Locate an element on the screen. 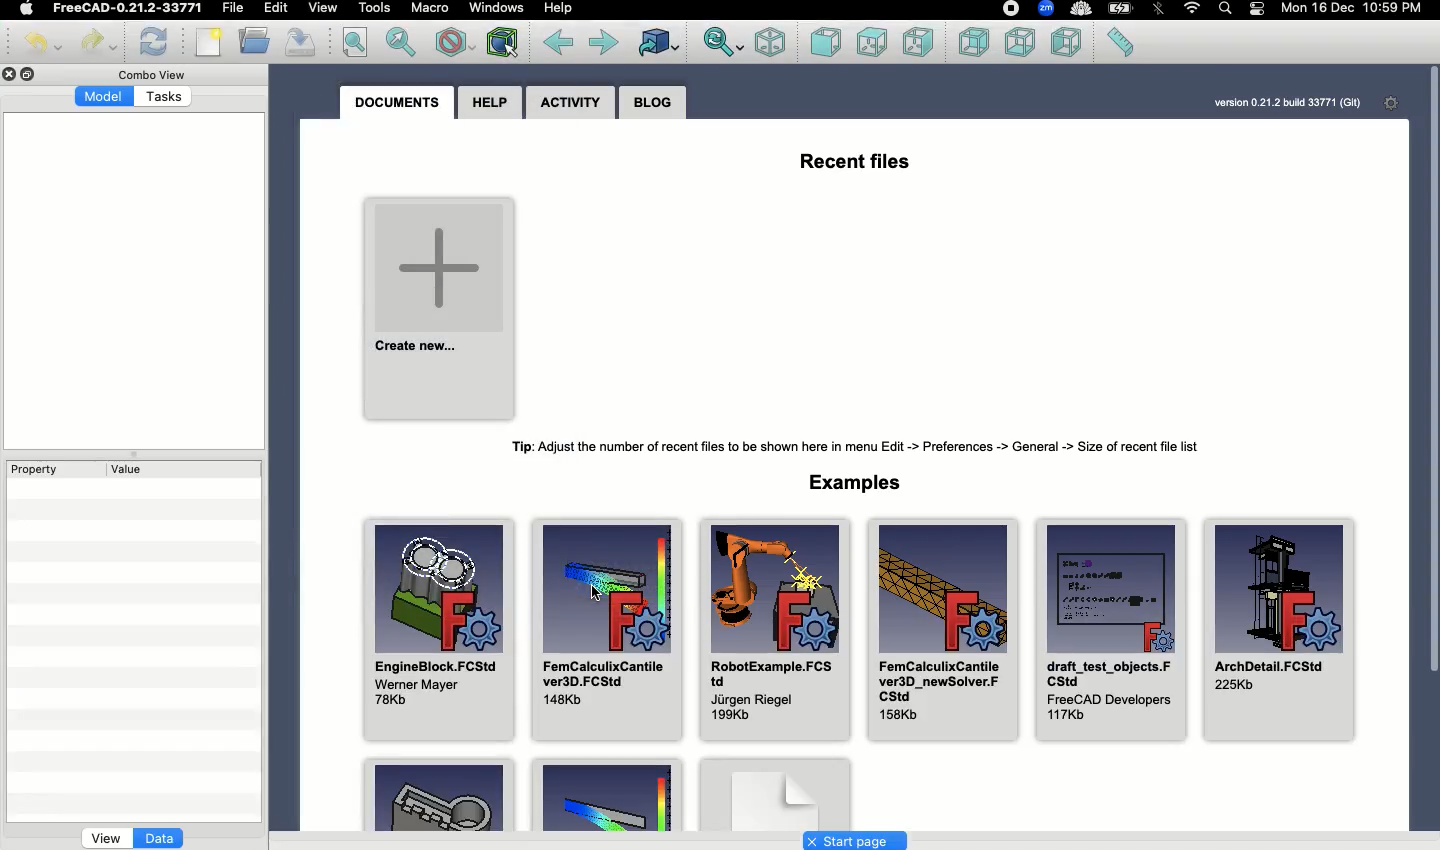 The width and height of the screenshot is (1440, 850). Close is located at coordinates (13, 74).